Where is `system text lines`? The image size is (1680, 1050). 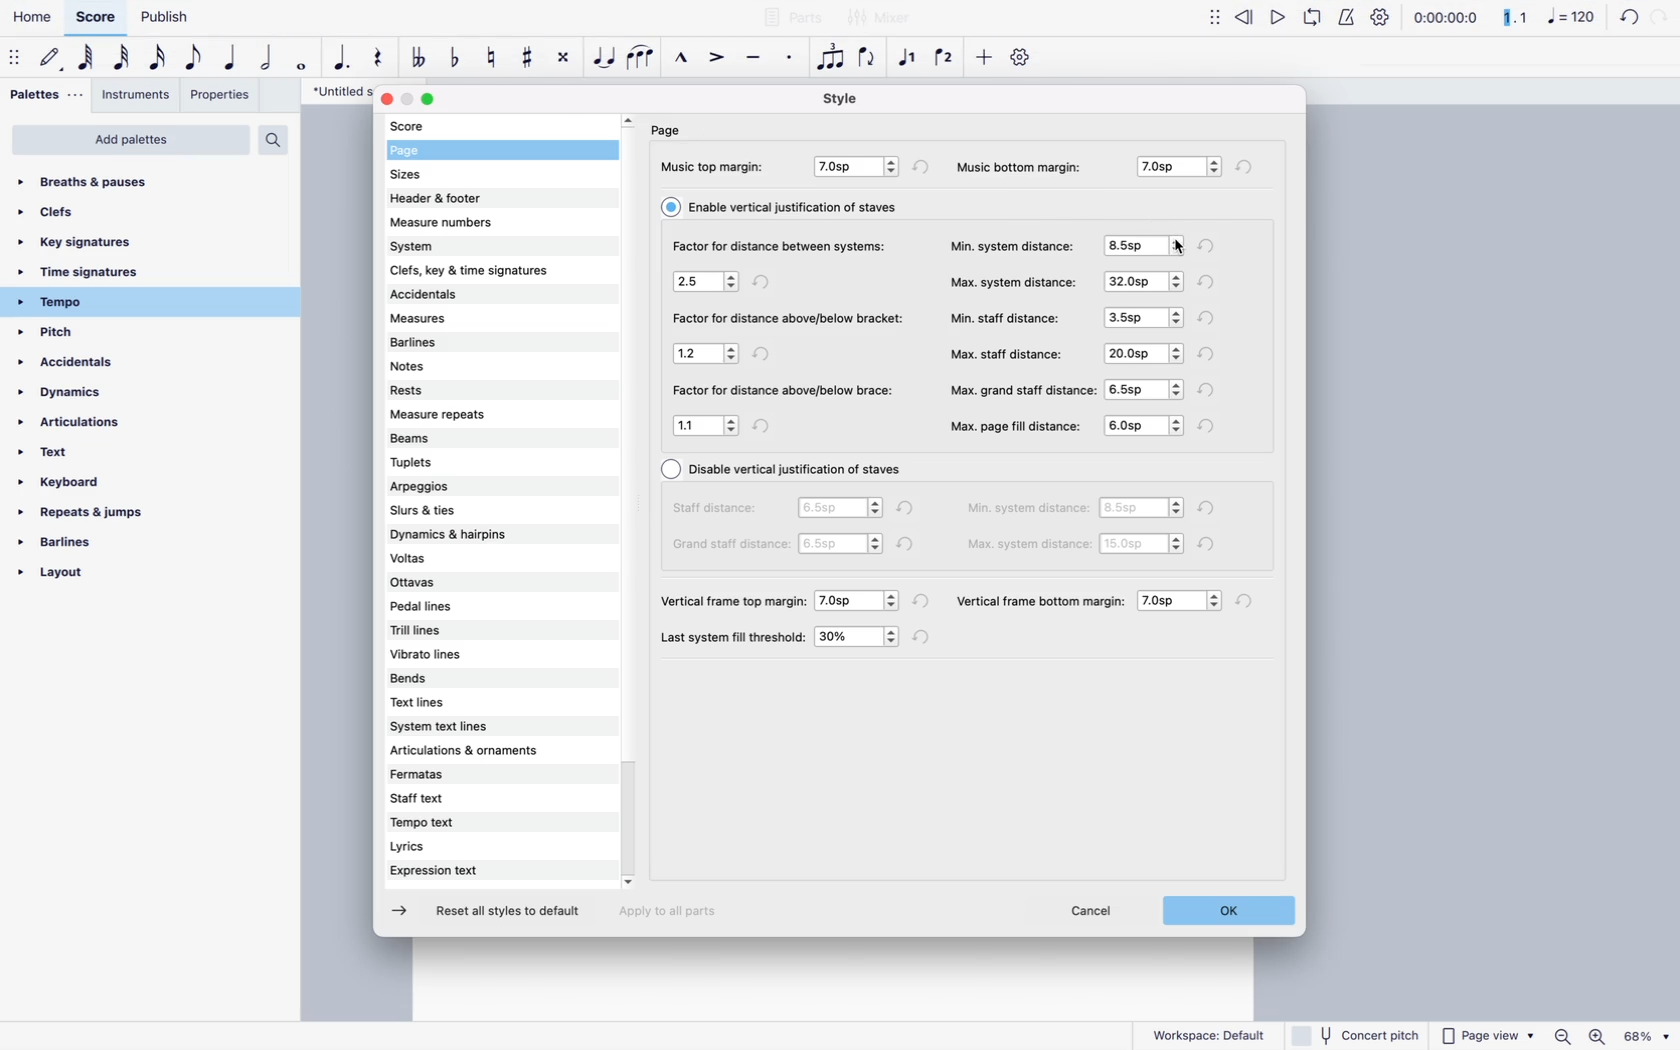
system text lines is located at coordinates (467, 728).